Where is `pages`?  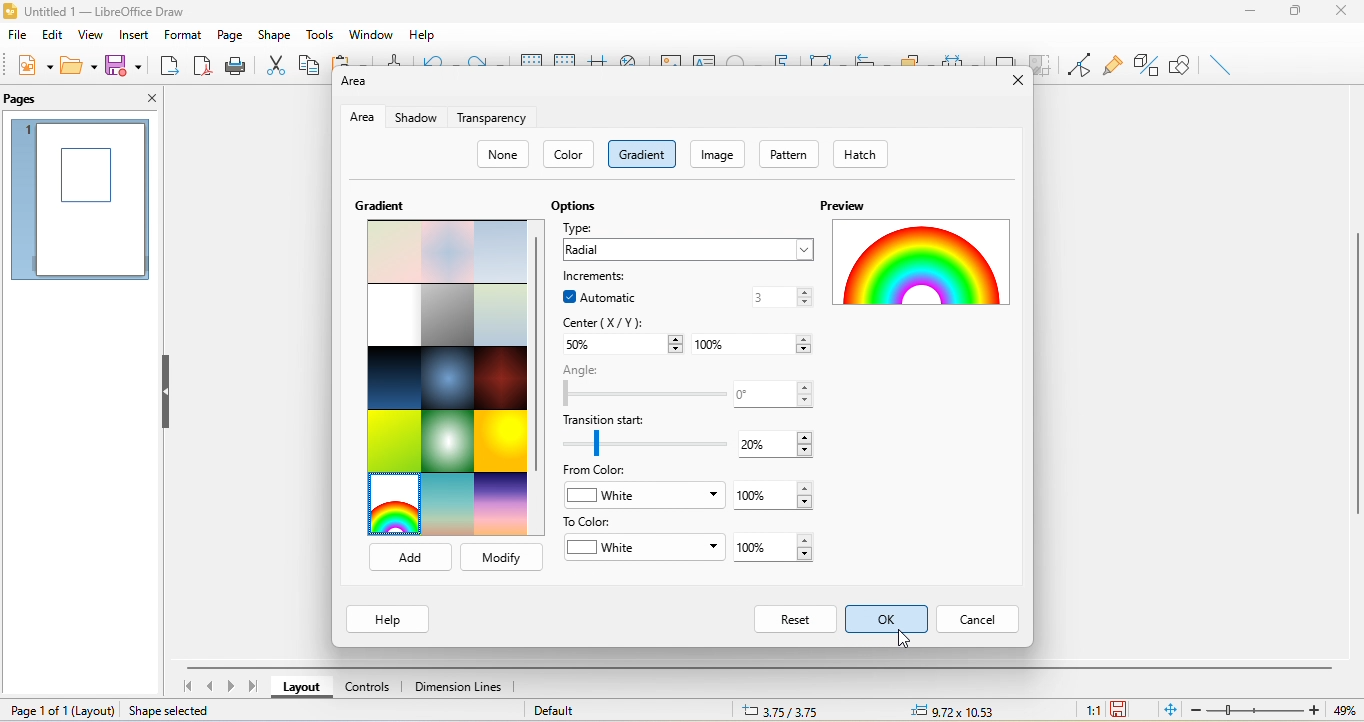 pages is located at coordinates (25, 101).